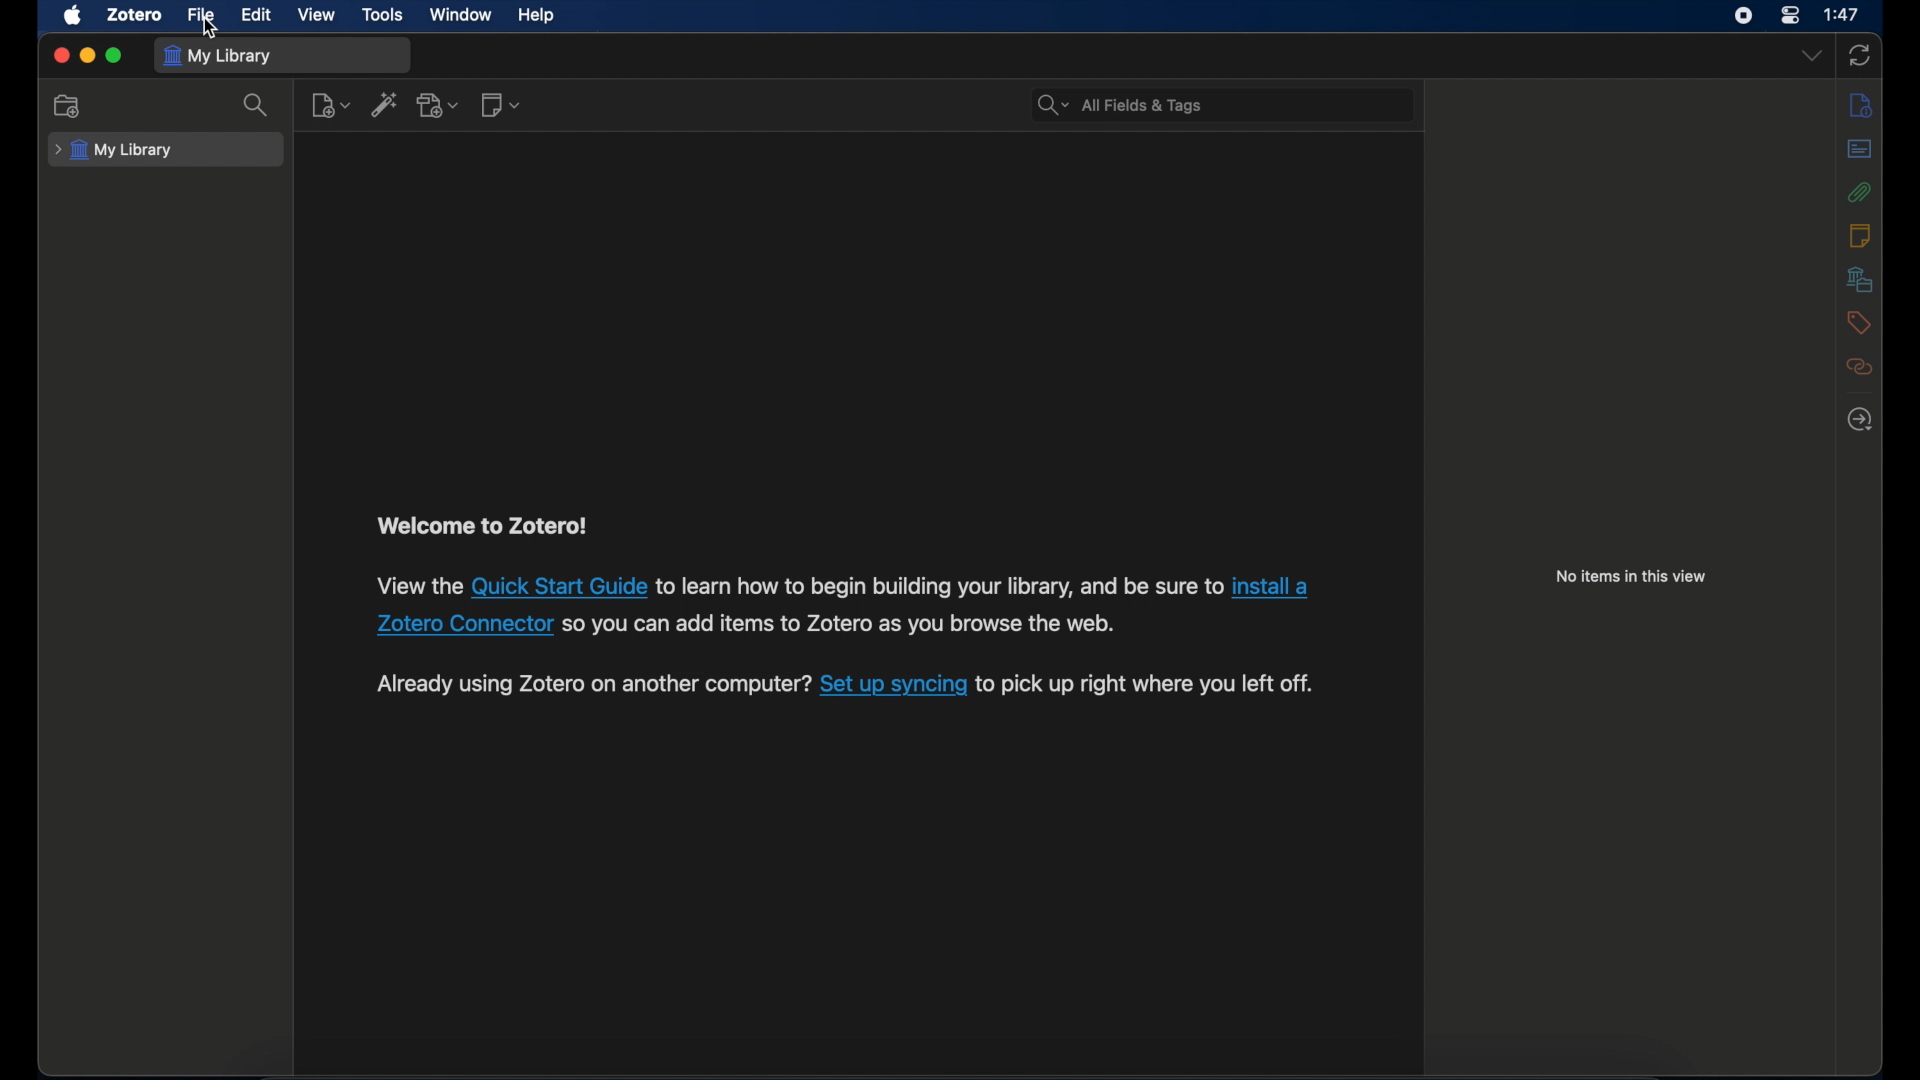  I want to click on install a, so click(1274, 583).